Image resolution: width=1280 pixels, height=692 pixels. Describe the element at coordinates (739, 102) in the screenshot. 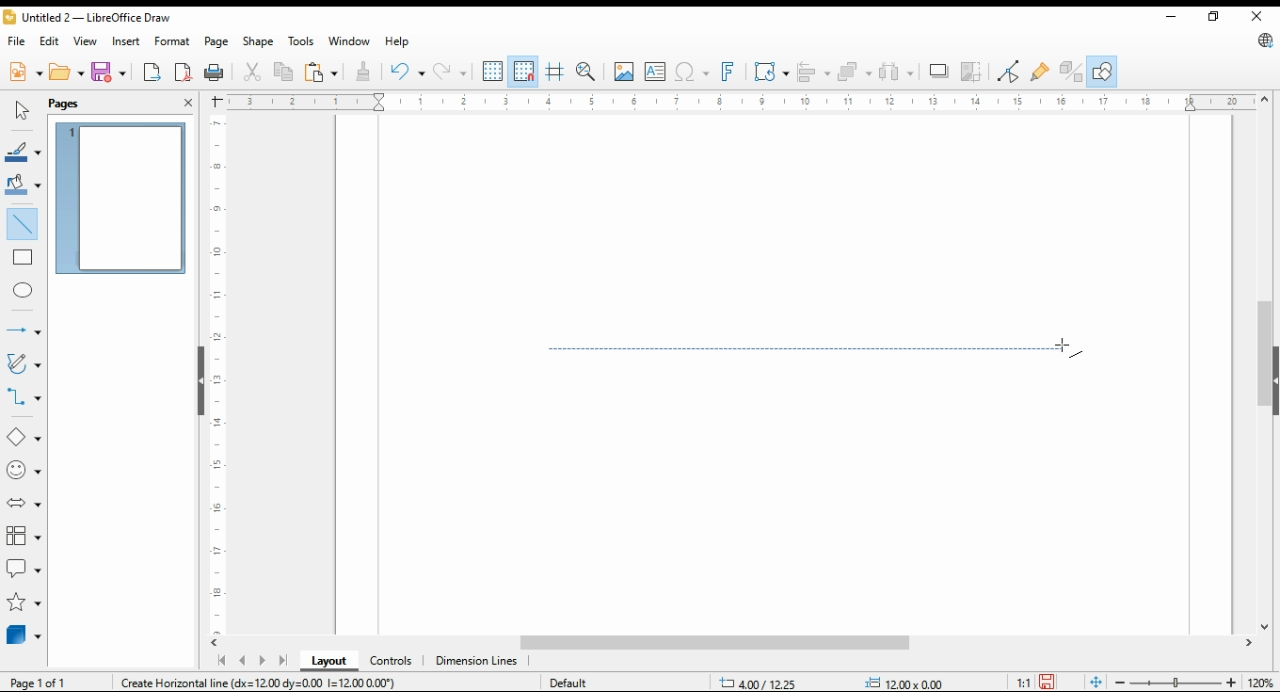

I see `horizontal scale` at that location.